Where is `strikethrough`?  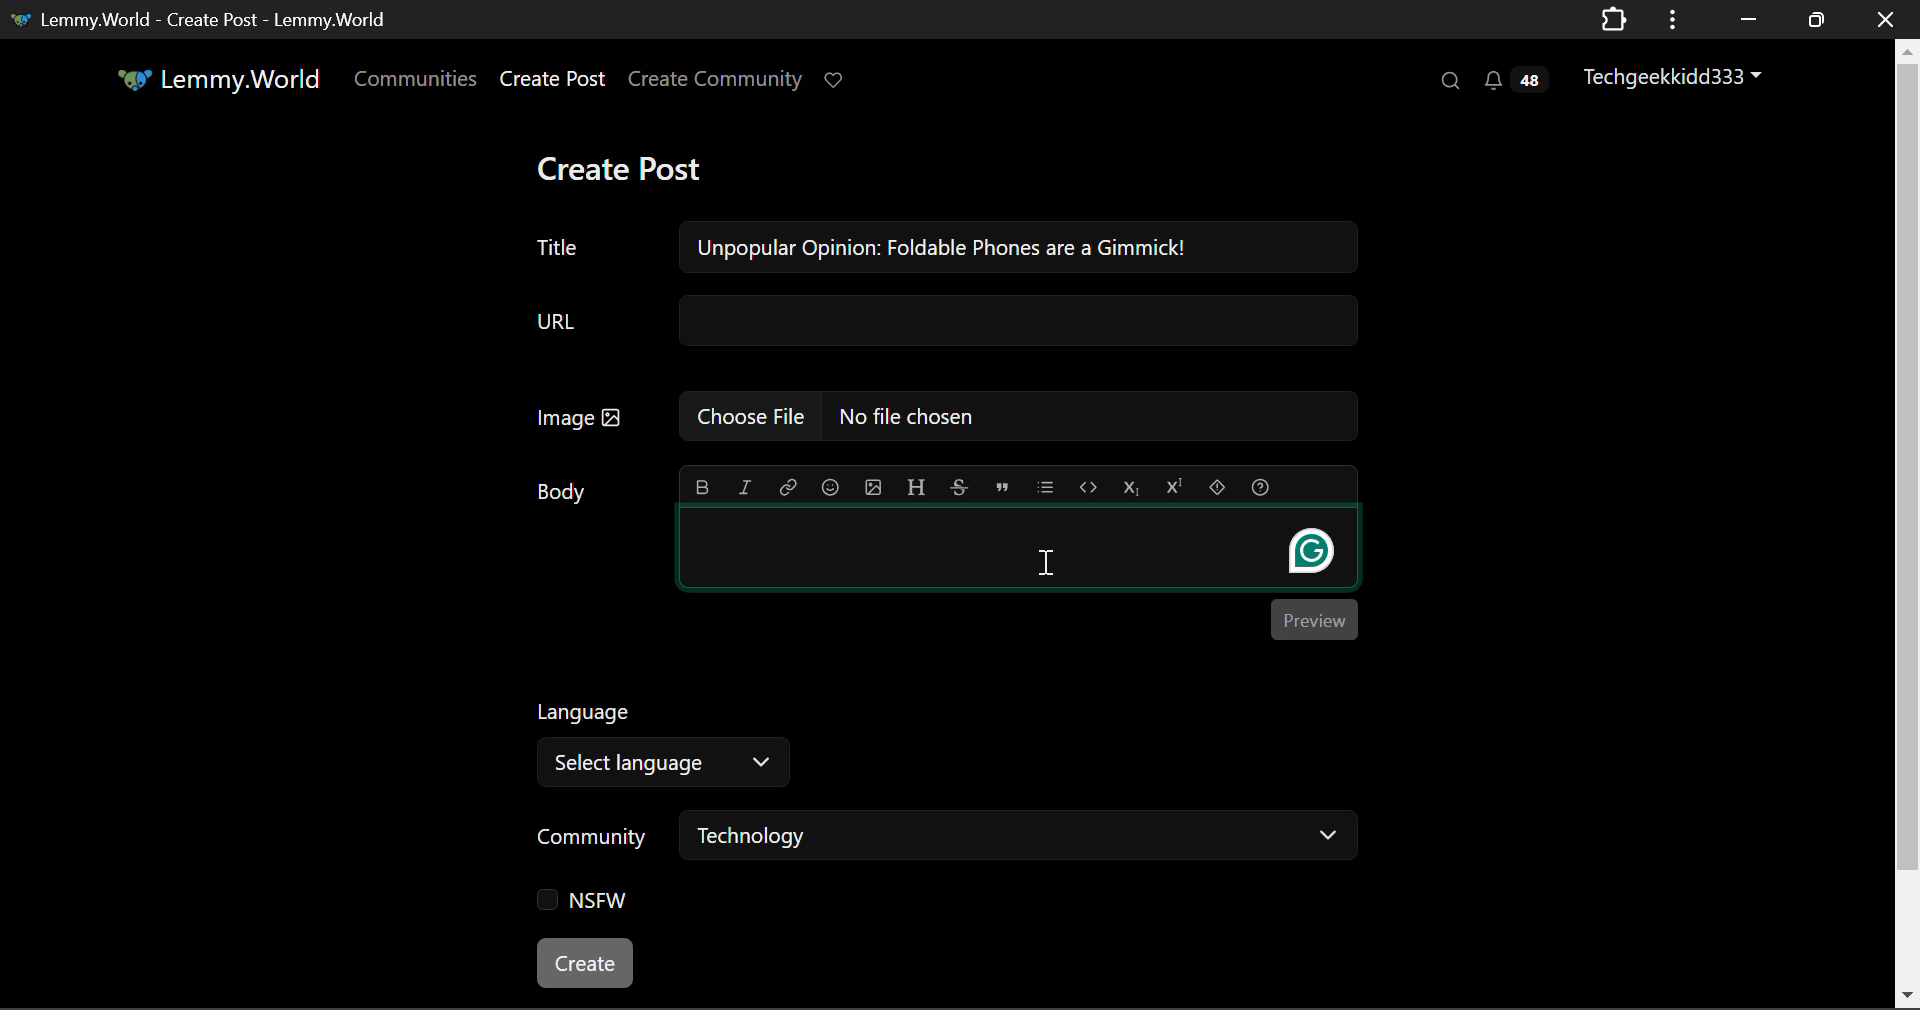
strikethrough is located at coordinates (960, 486).